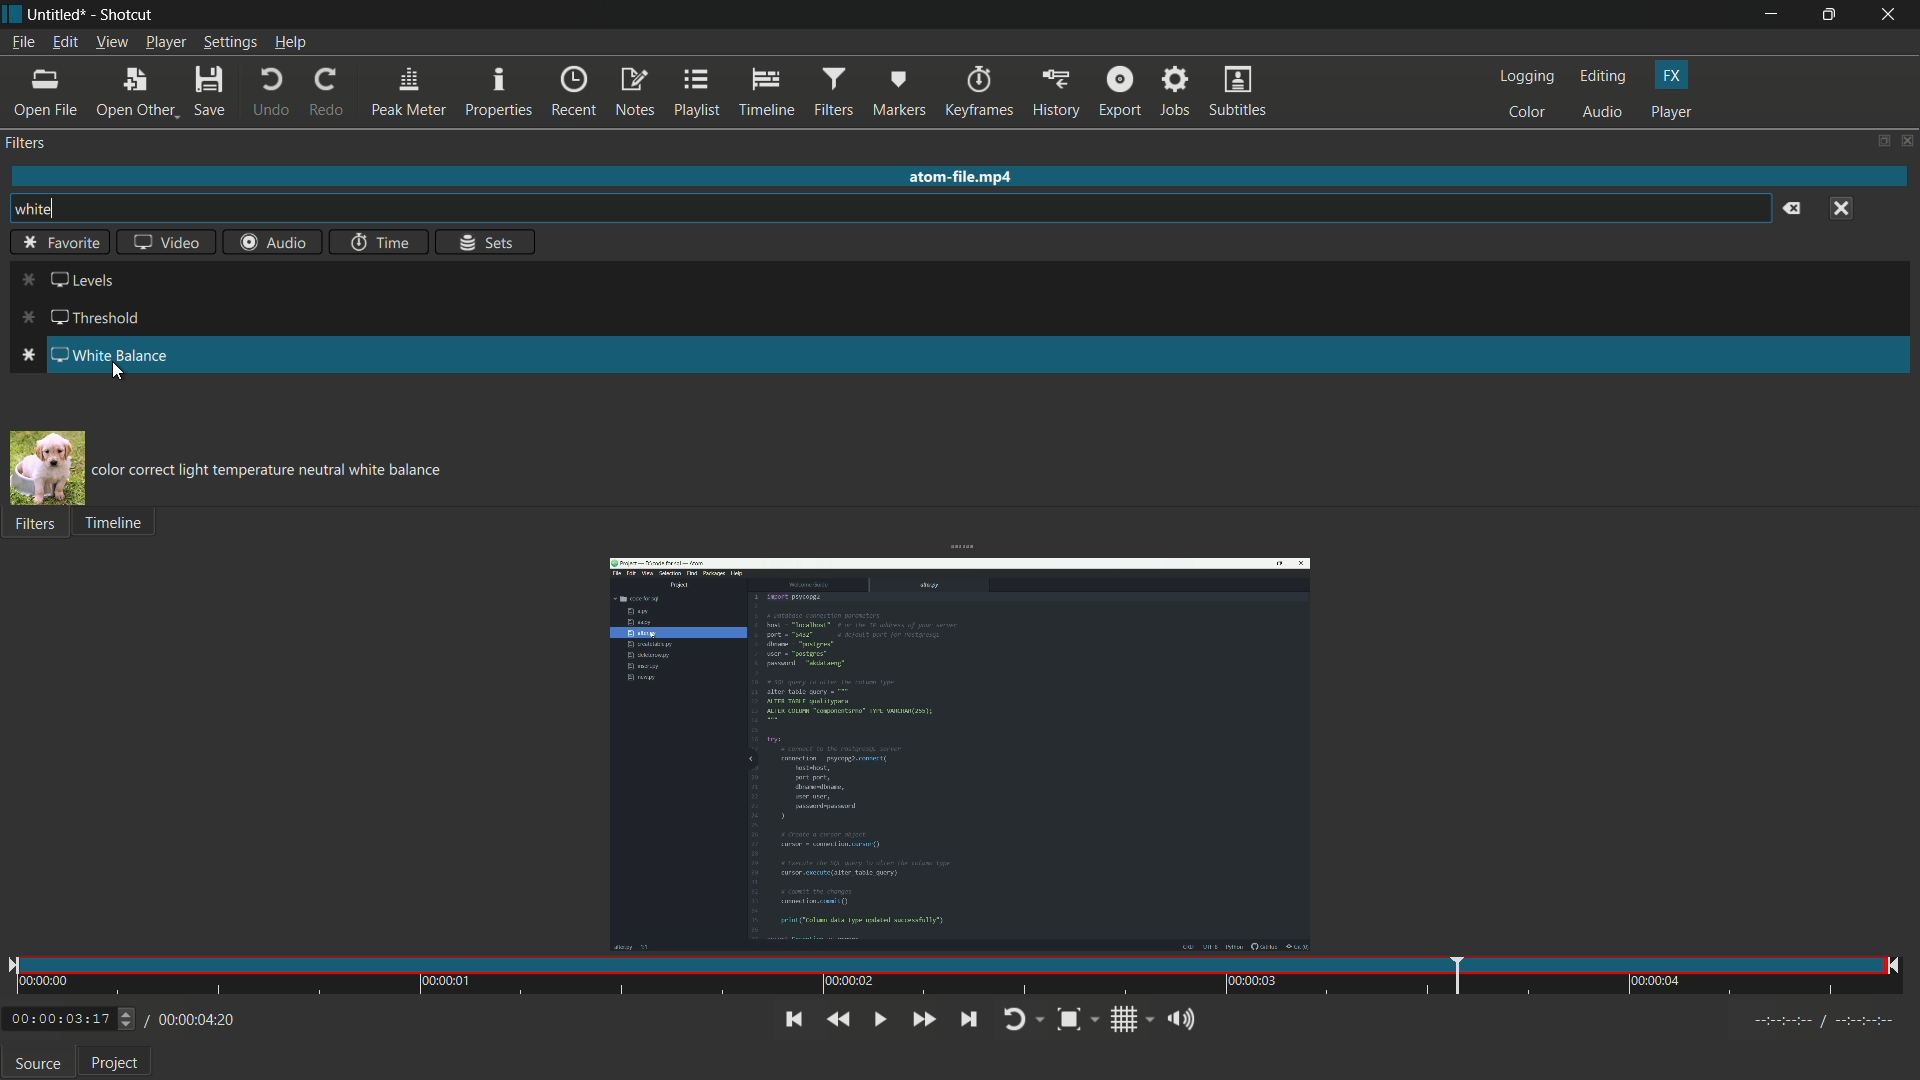 The width and height of the screenshot is (1920, 1080). What do you see at coordinates (634, 93) in the screenshot?
I see `notes` at bounding box center [634, 93].